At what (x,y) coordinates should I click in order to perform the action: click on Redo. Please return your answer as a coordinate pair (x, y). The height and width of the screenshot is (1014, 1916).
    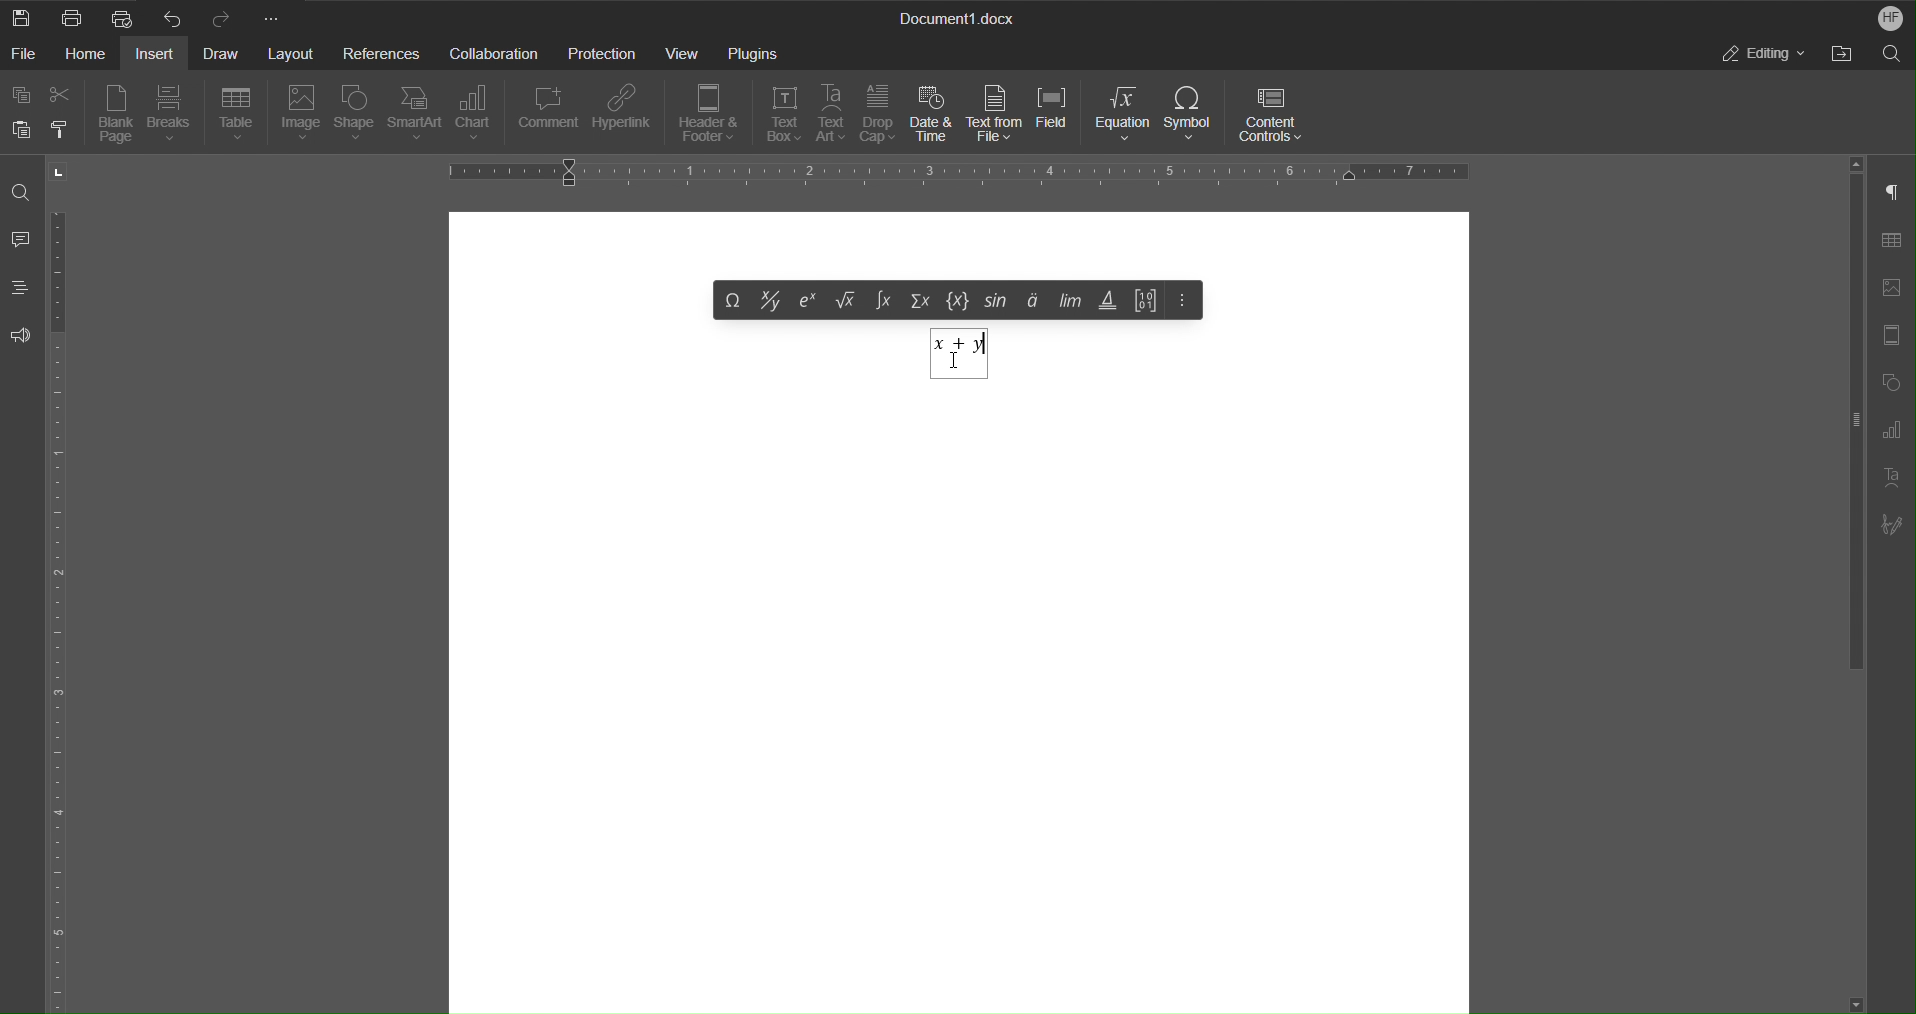
    Looking at the image, I should click on (223, 17).